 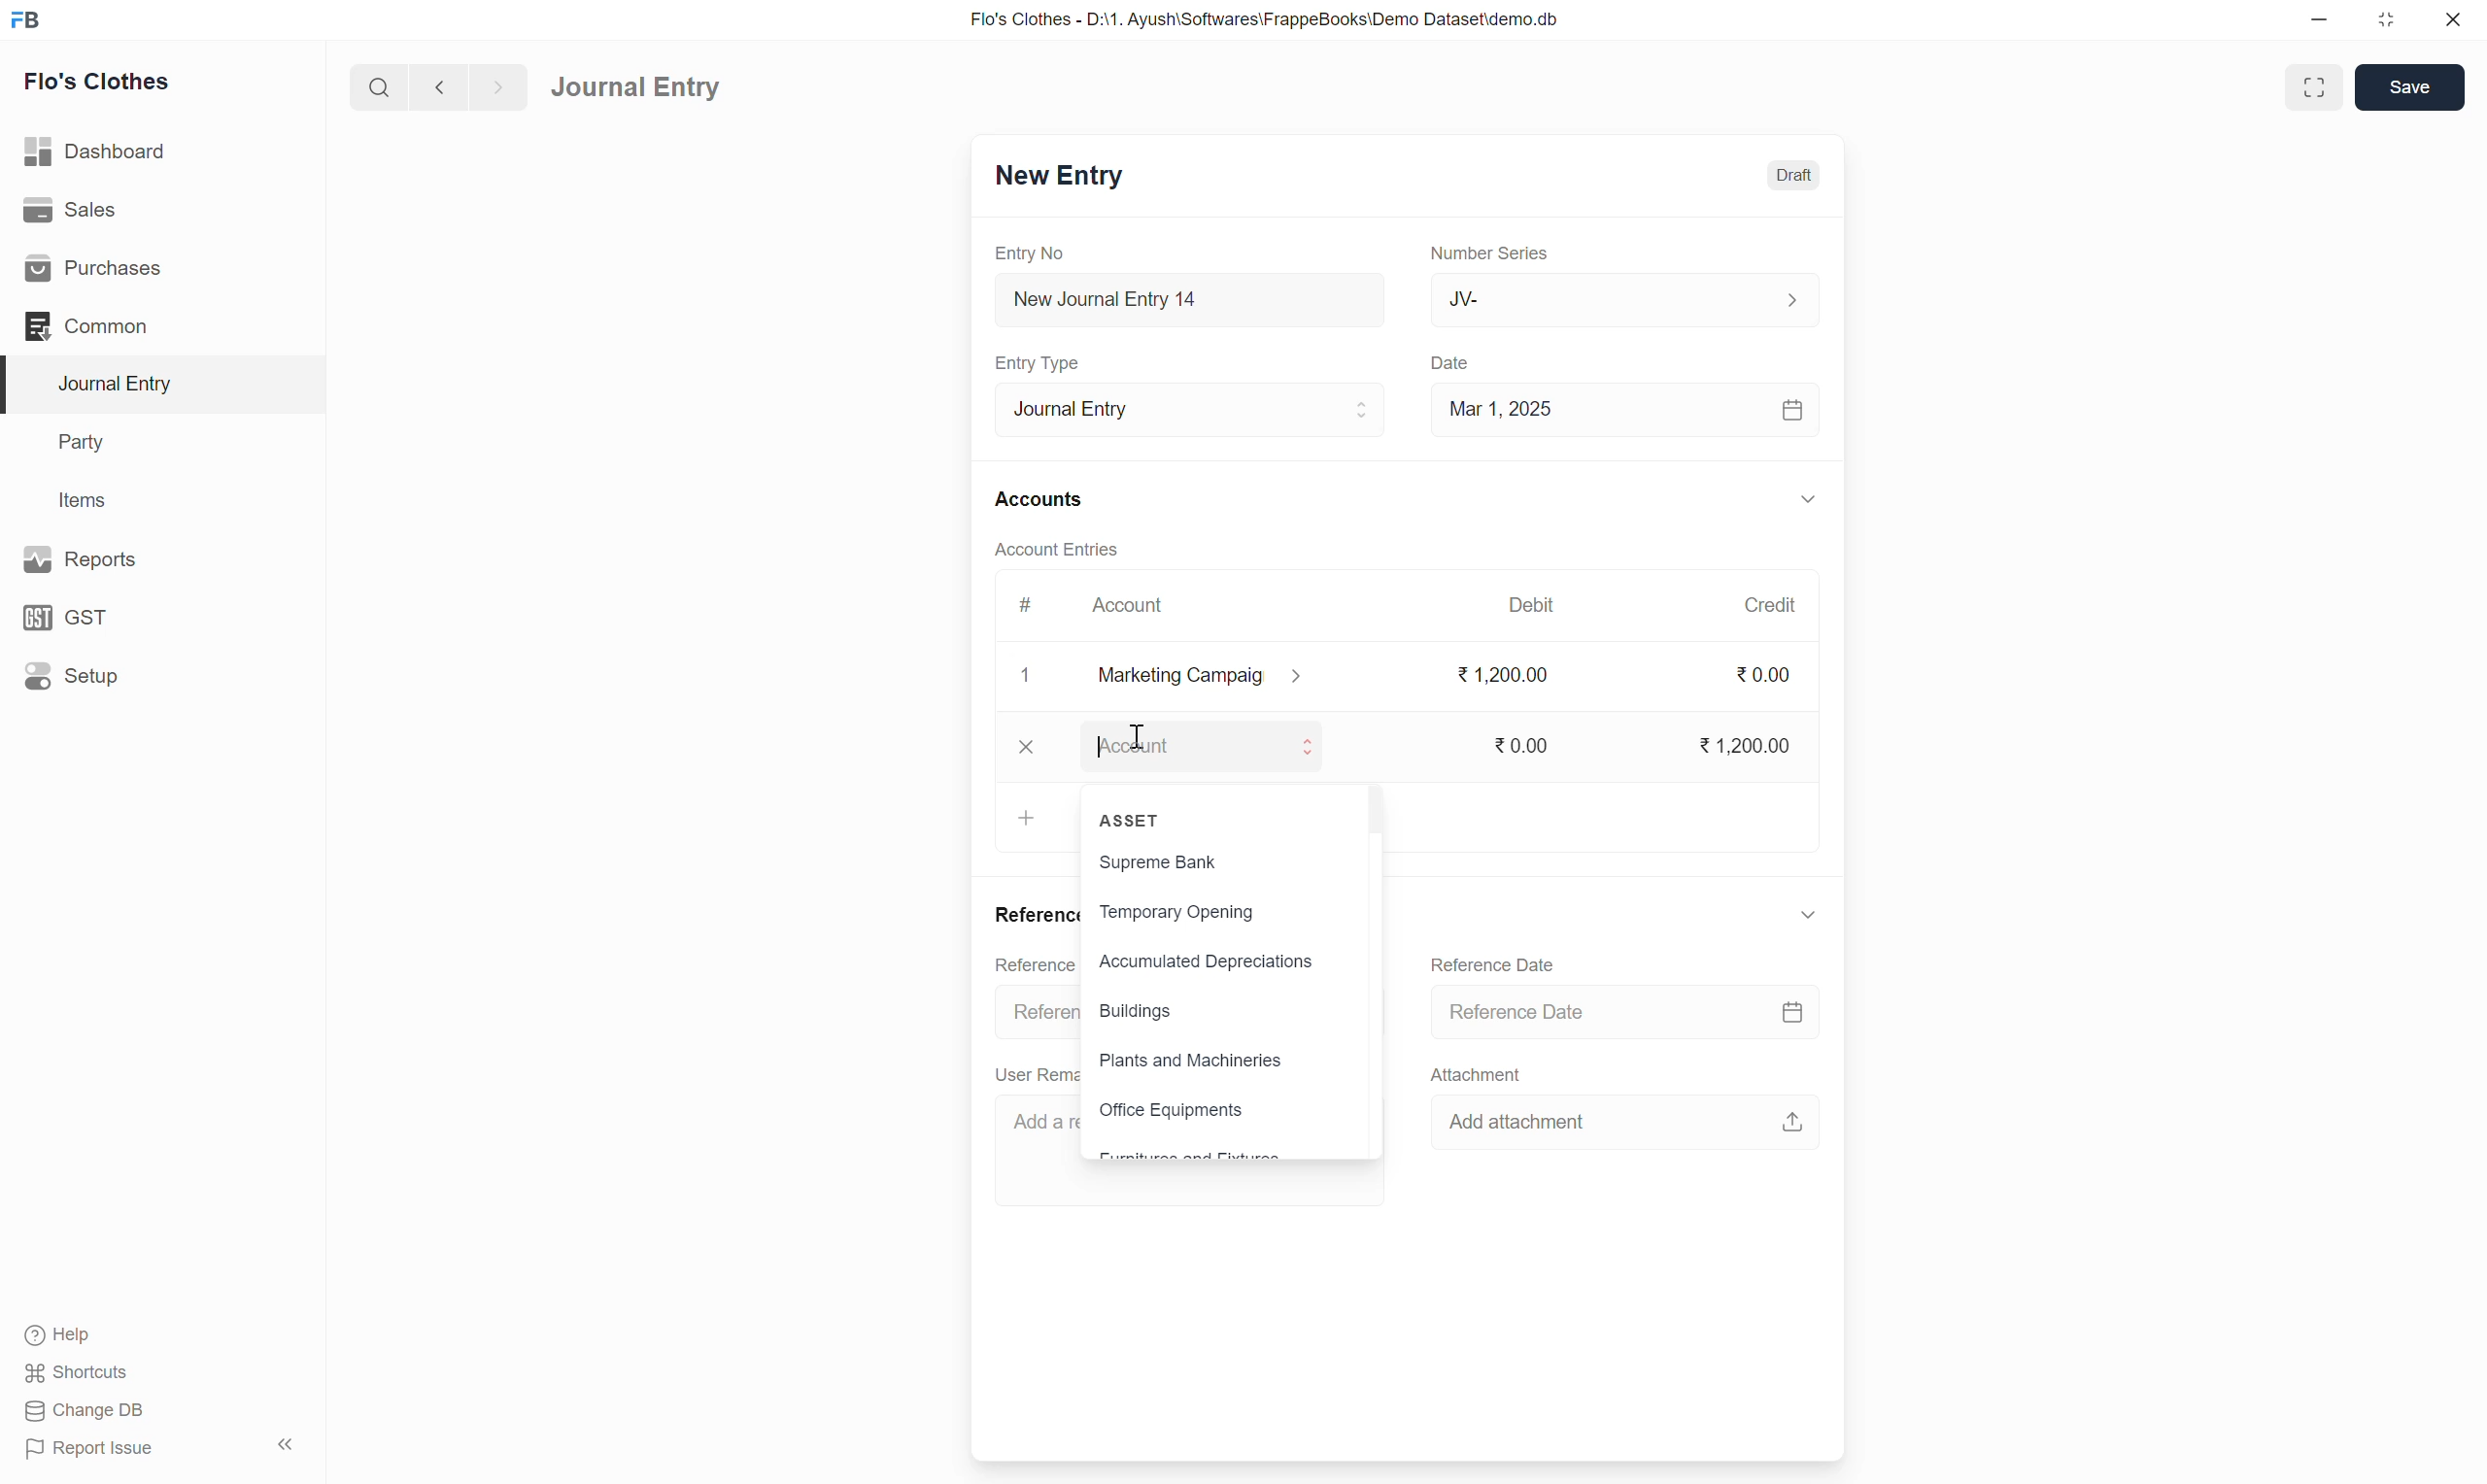 I want to click on Referen, so click(x=1042, y=1012).